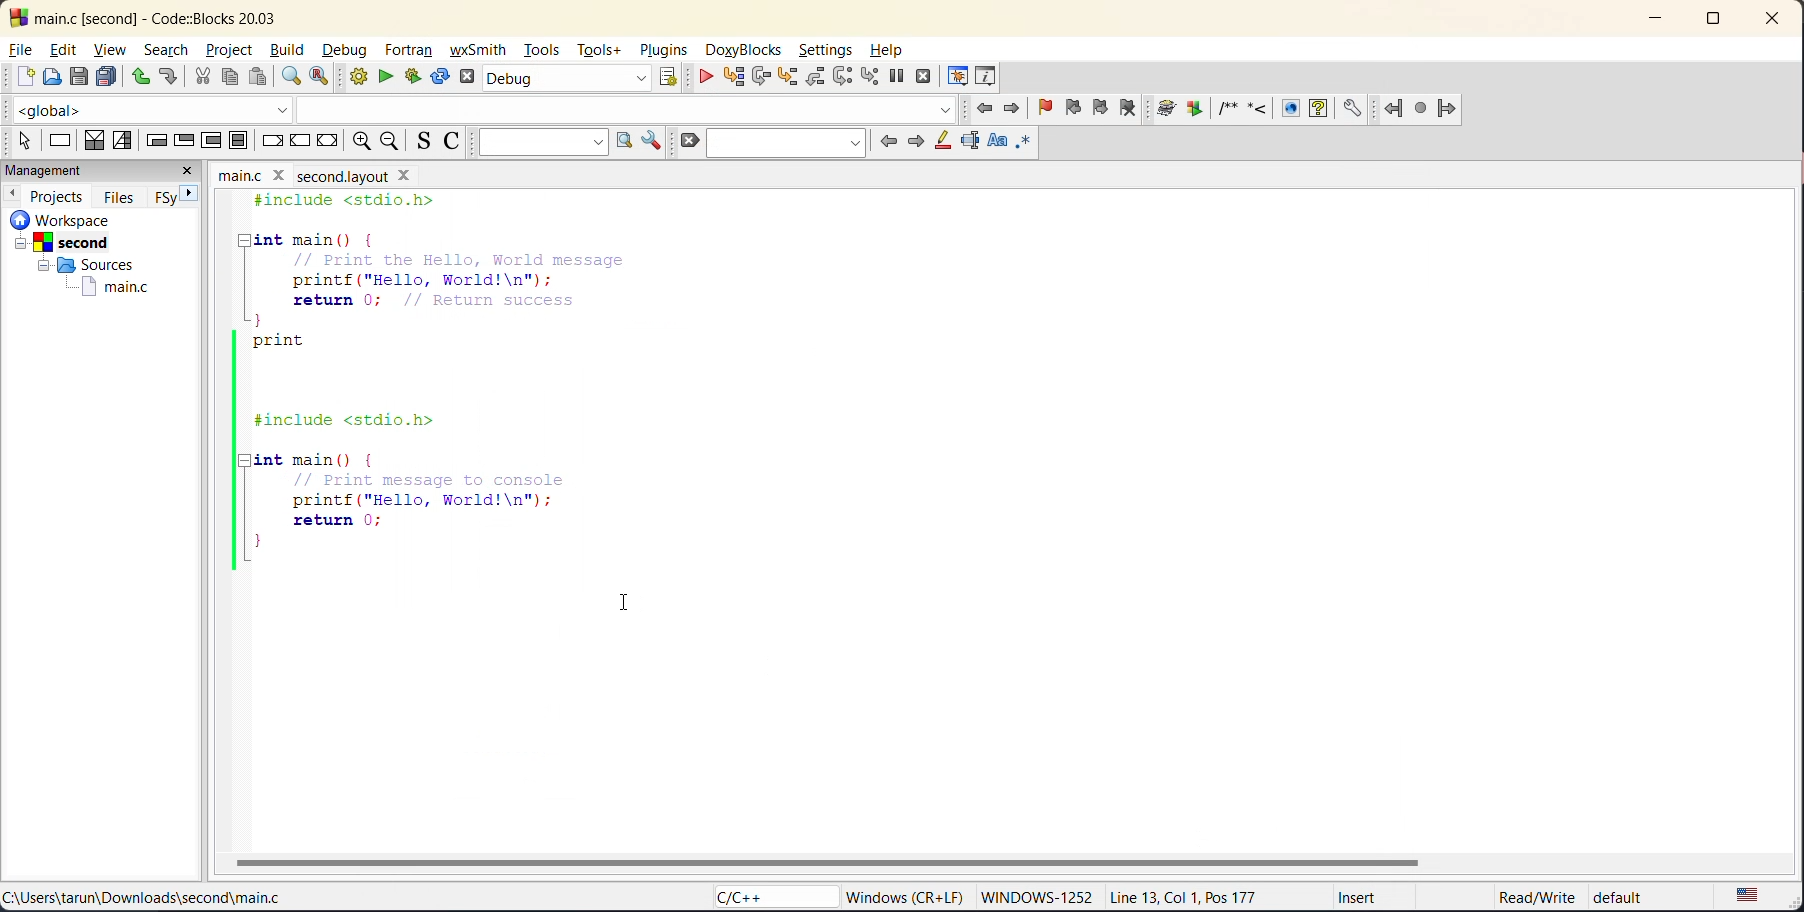 Image resolution: width=1804 pixels, height=912 pixels. Describe the element at coordinates (957, 72) in the screenshot. I see `debugging windows` at that location.